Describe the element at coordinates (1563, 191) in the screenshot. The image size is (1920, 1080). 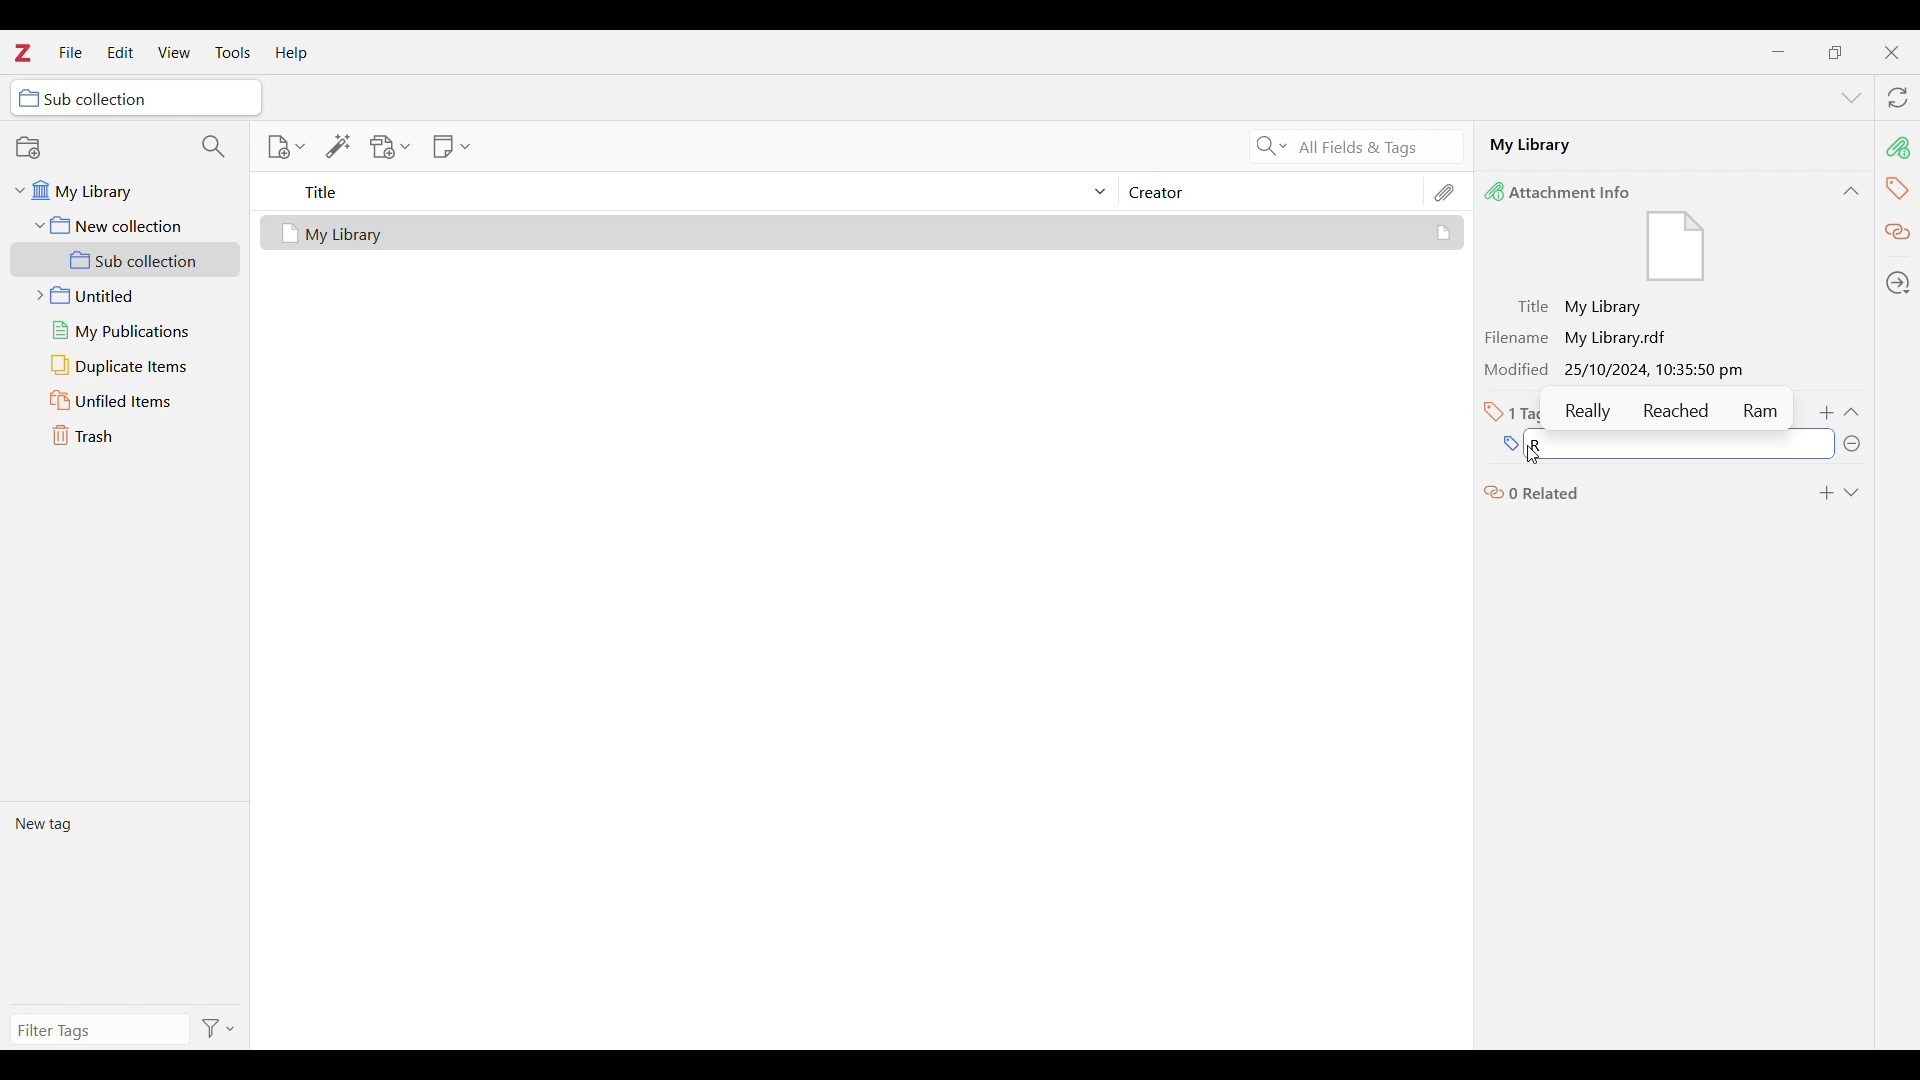
I see `Attachment Info` at that location.